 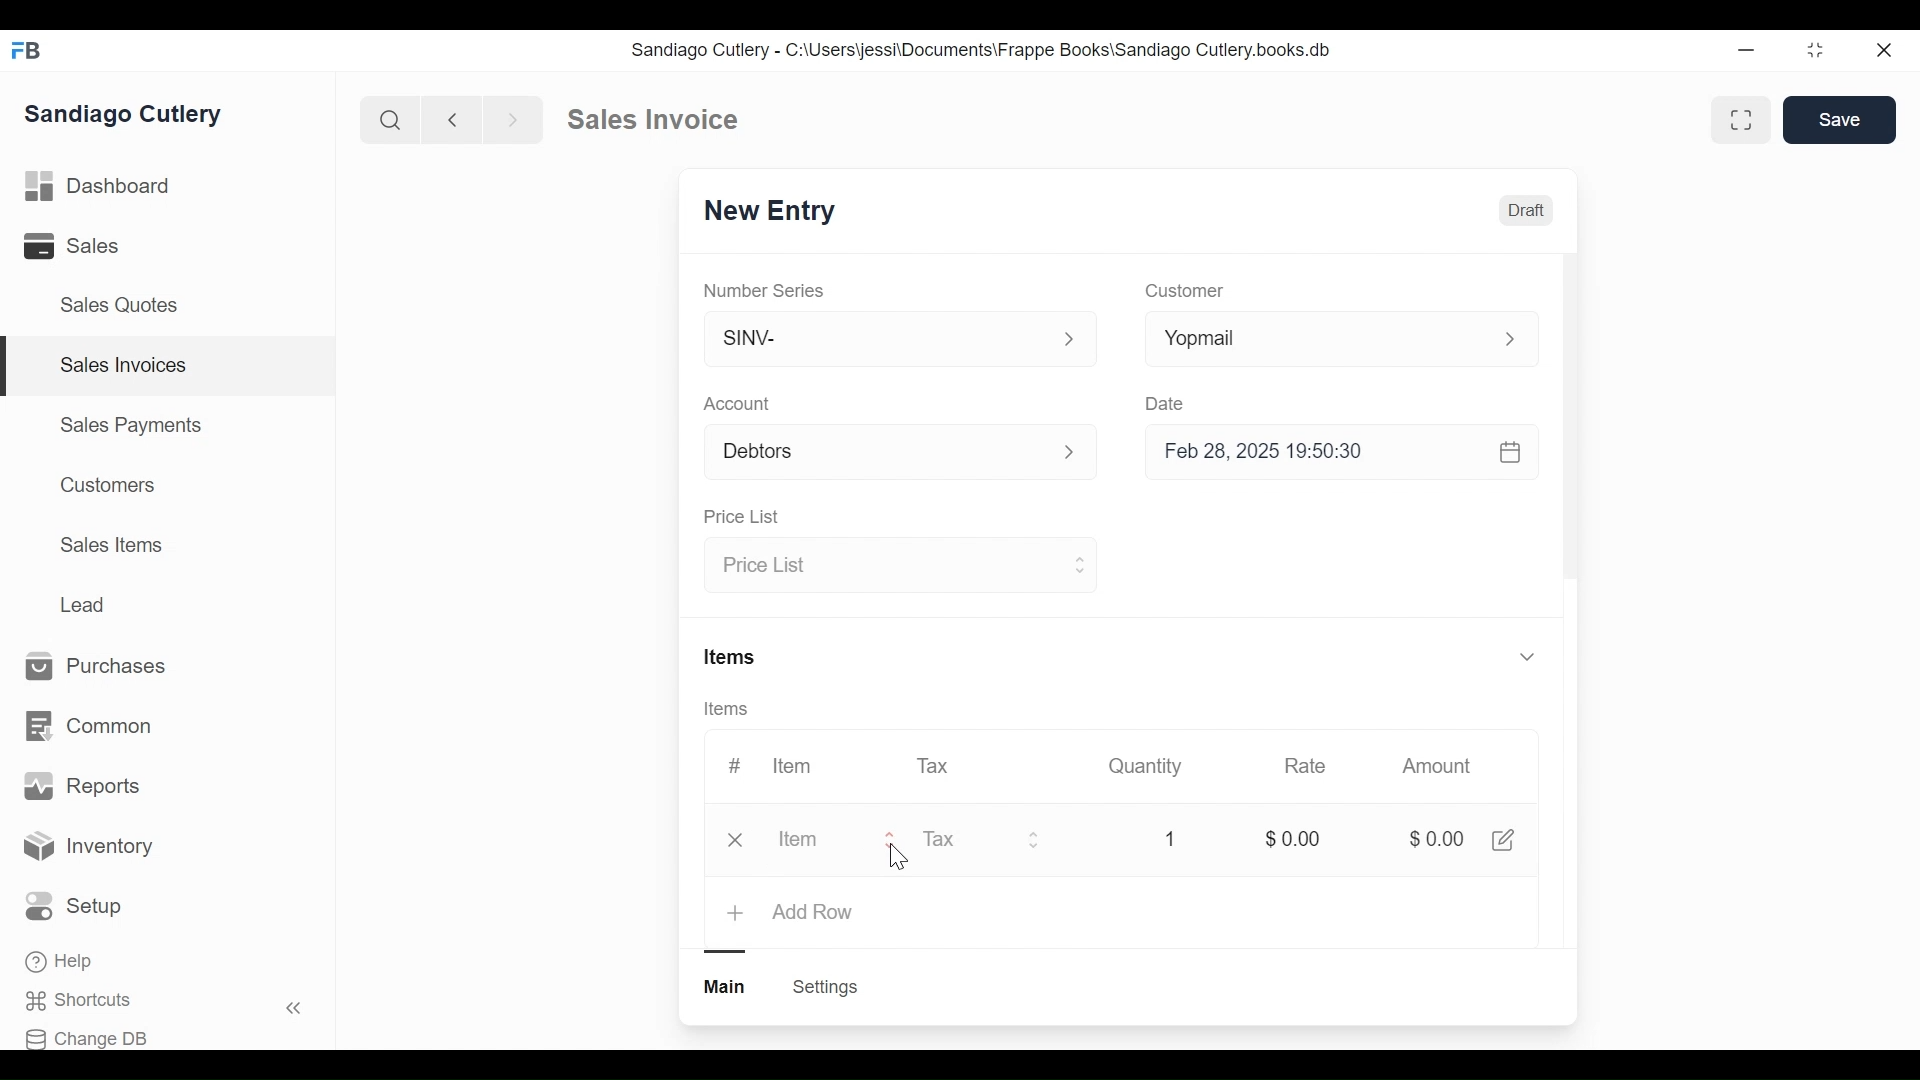 I want to click on Sandiago Cutlery, so click(x=129, y=114).